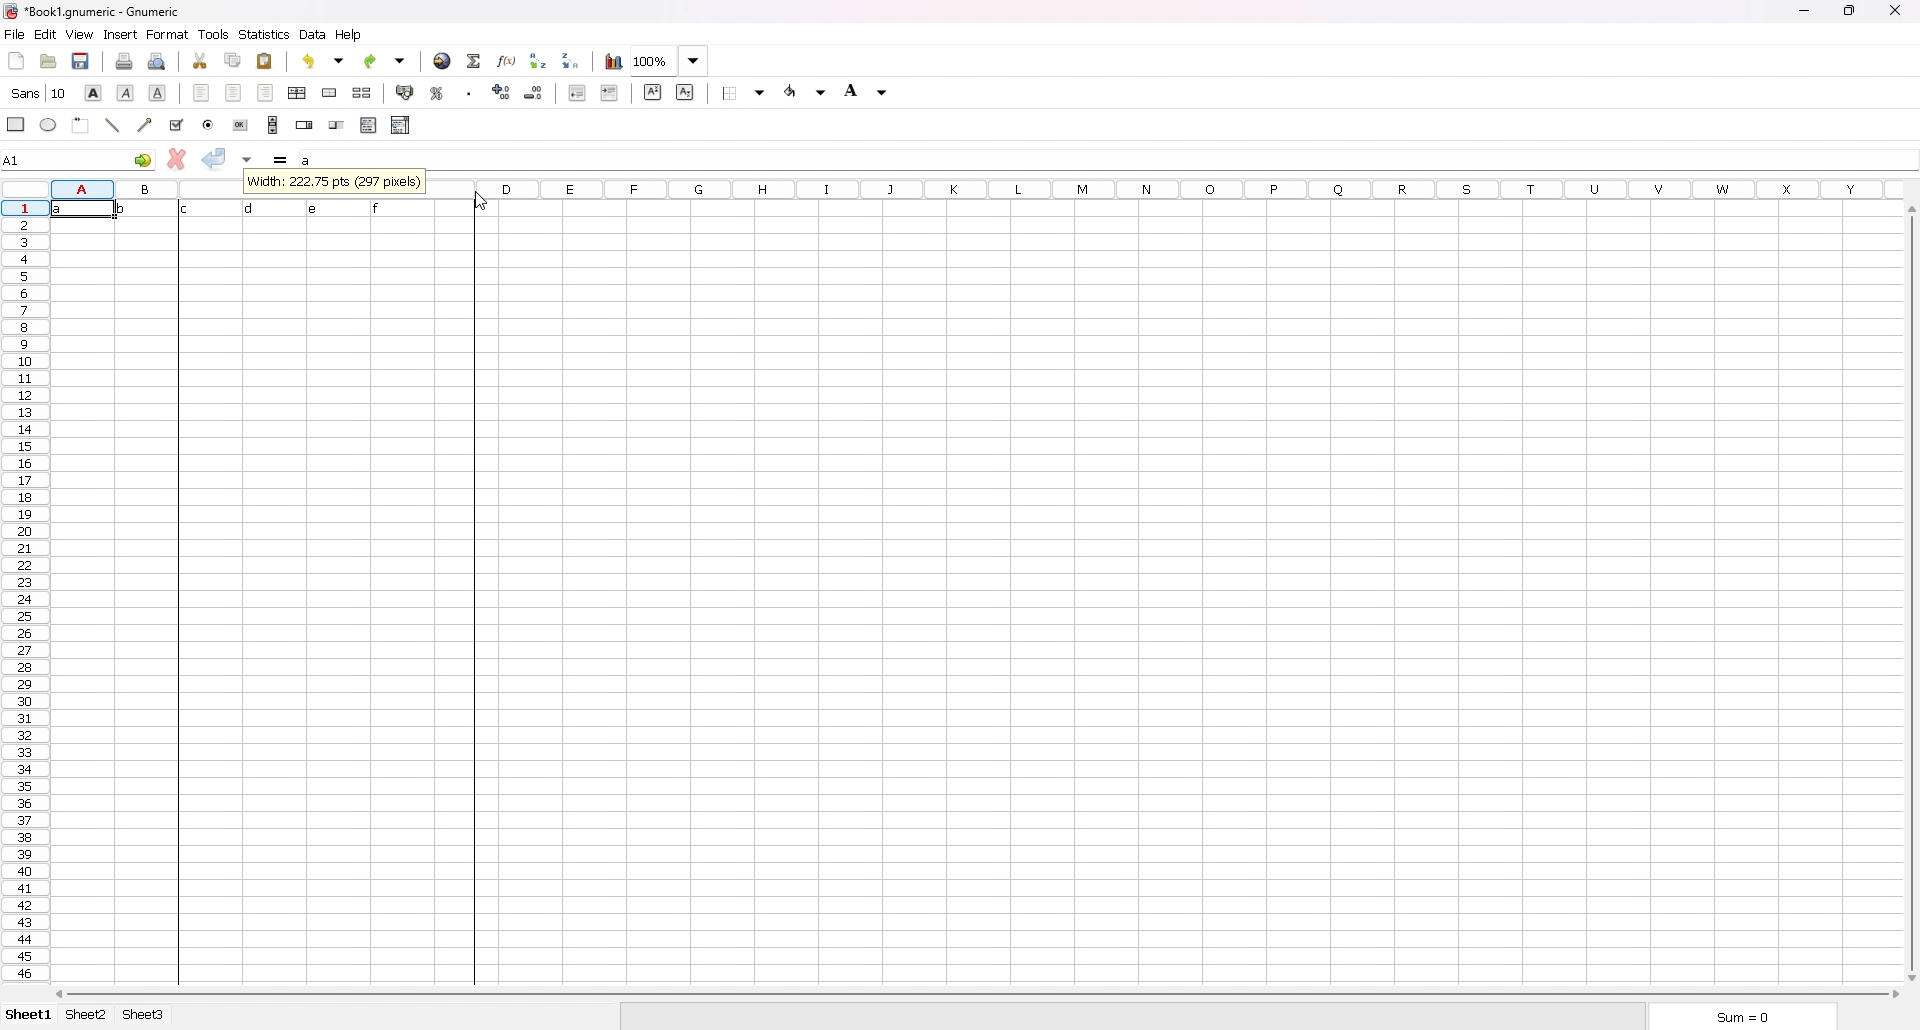 This screenshot has width=1920, height=1030. What do you see at coordinates (214, 159) in the screenshot?
I see `accept changes` at bounding box center [214, 159].